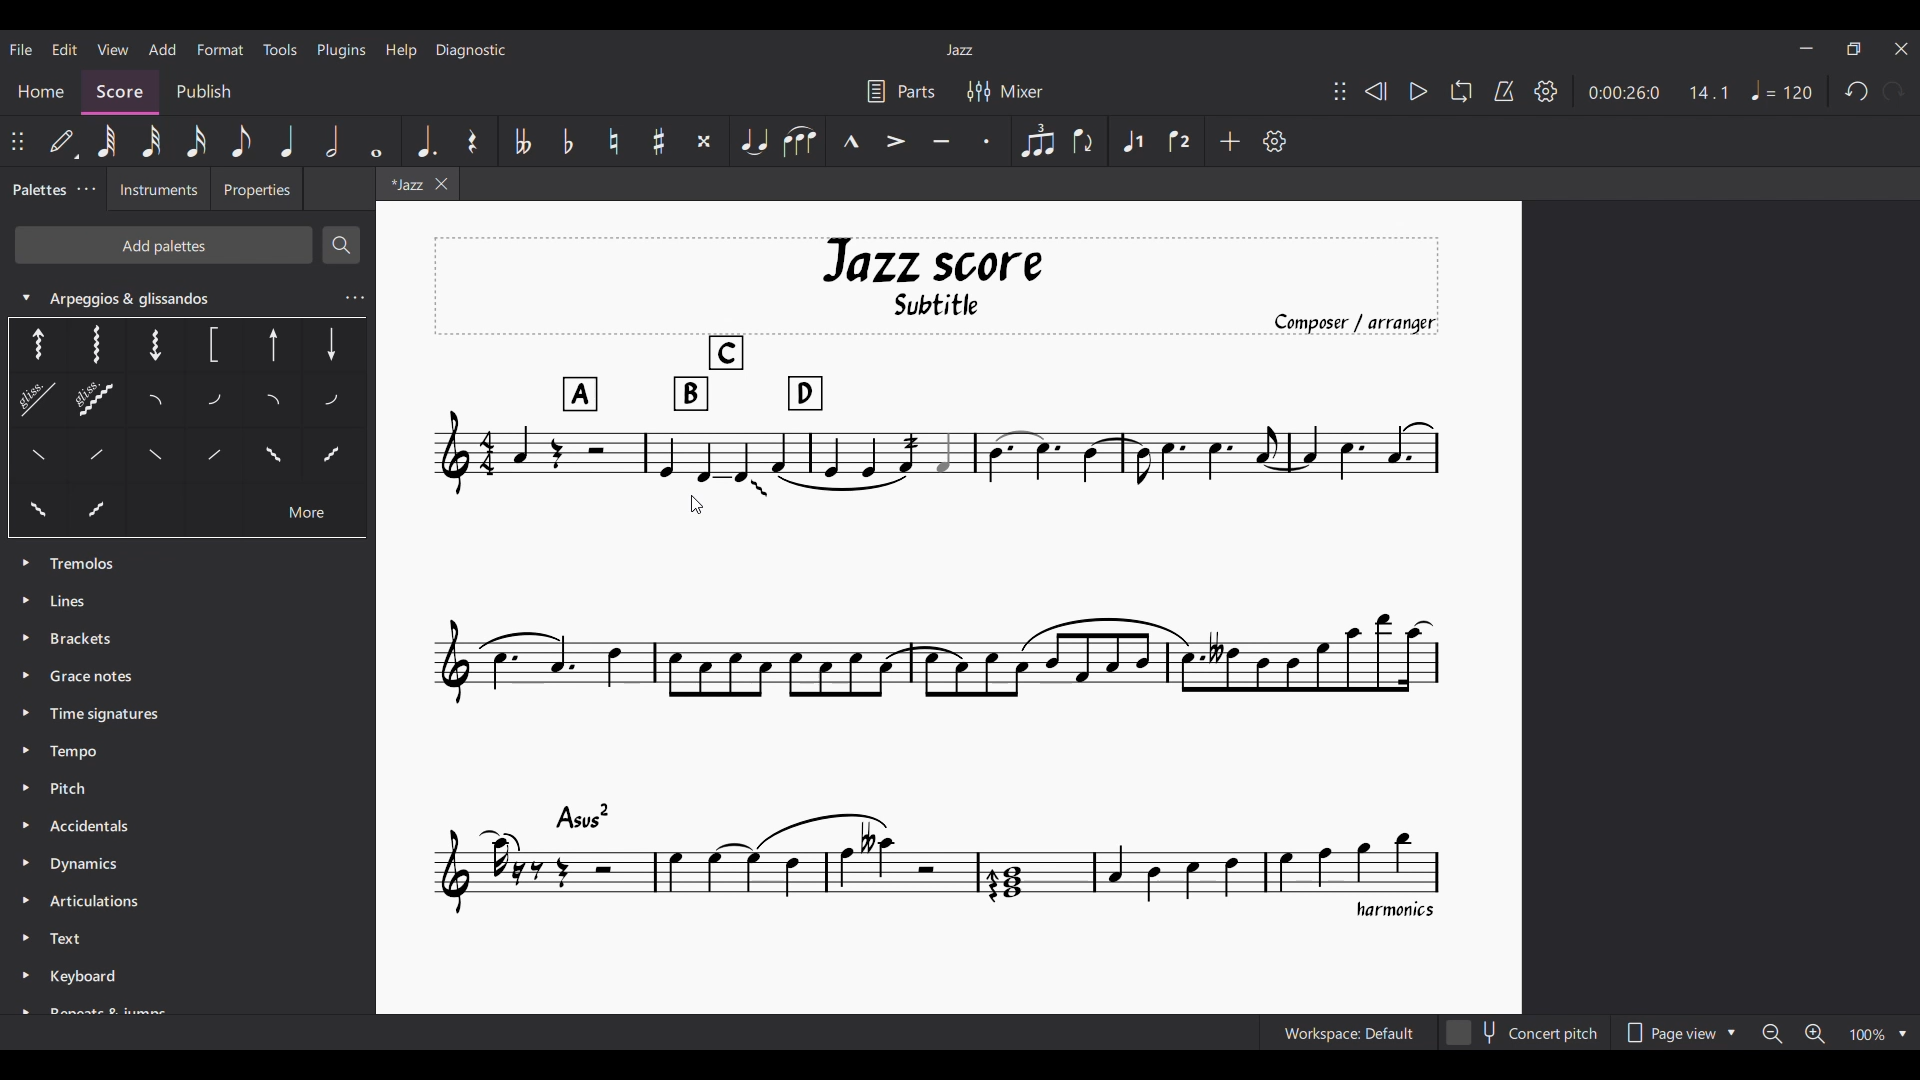 The width and height of the screenshot is (1920, 1080). I want to click on Tempo, so click(76, 753).